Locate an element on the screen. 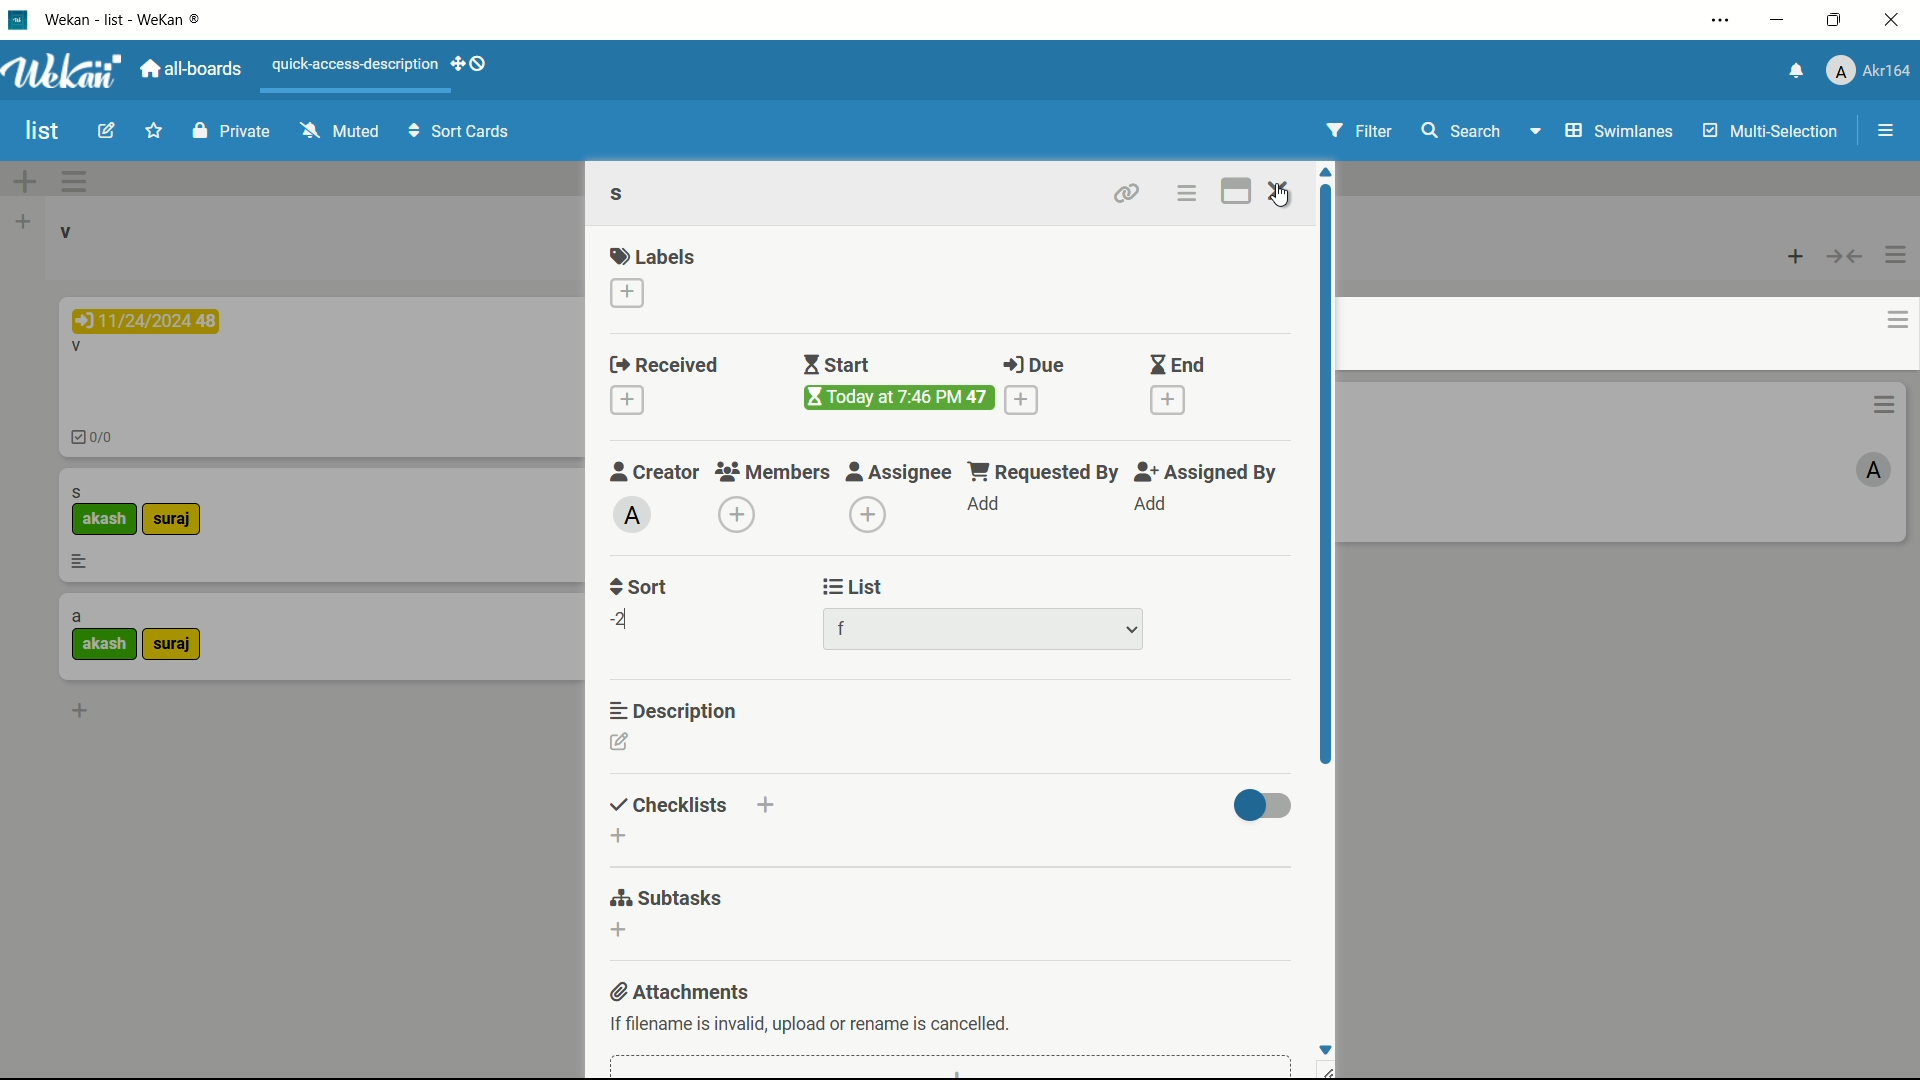 Image resolution: width=1920 pixels, height=1080 pixels. received is located at coordinates (669, 366).